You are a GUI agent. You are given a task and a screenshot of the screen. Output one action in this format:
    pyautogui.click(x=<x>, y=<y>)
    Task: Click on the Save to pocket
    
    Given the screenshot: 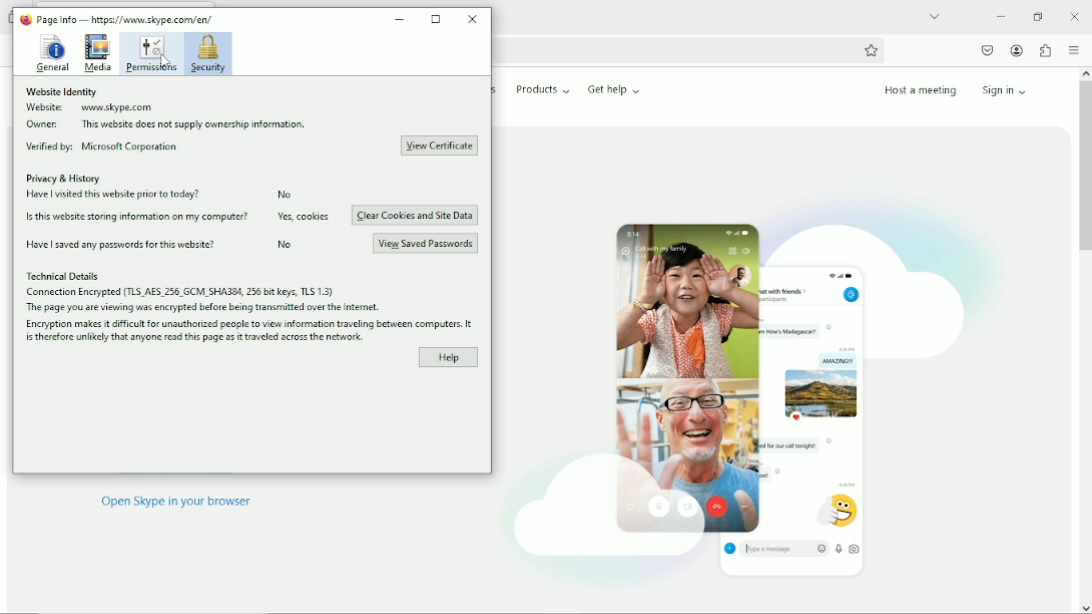 What is the action you would take?
    pyautogui.click(x=986, y=50)
    